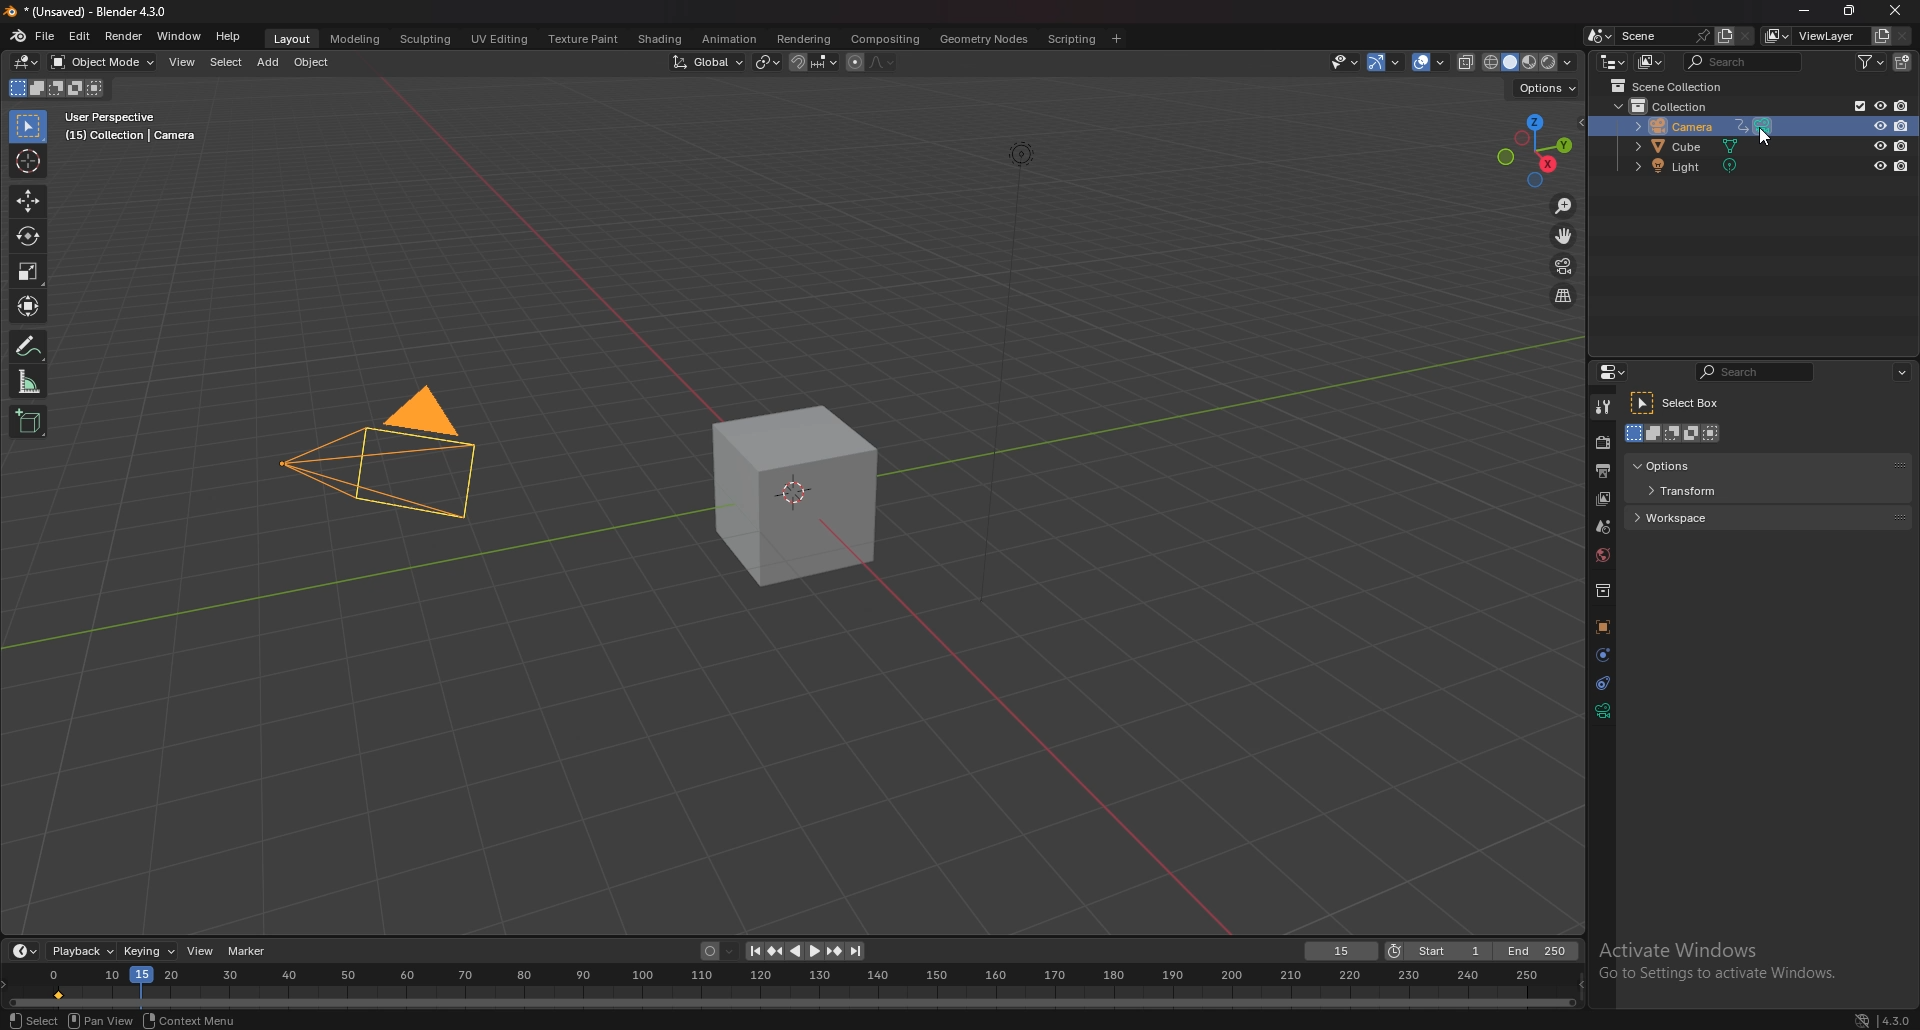  I want to click on toggle xray, so click(1467, 62).